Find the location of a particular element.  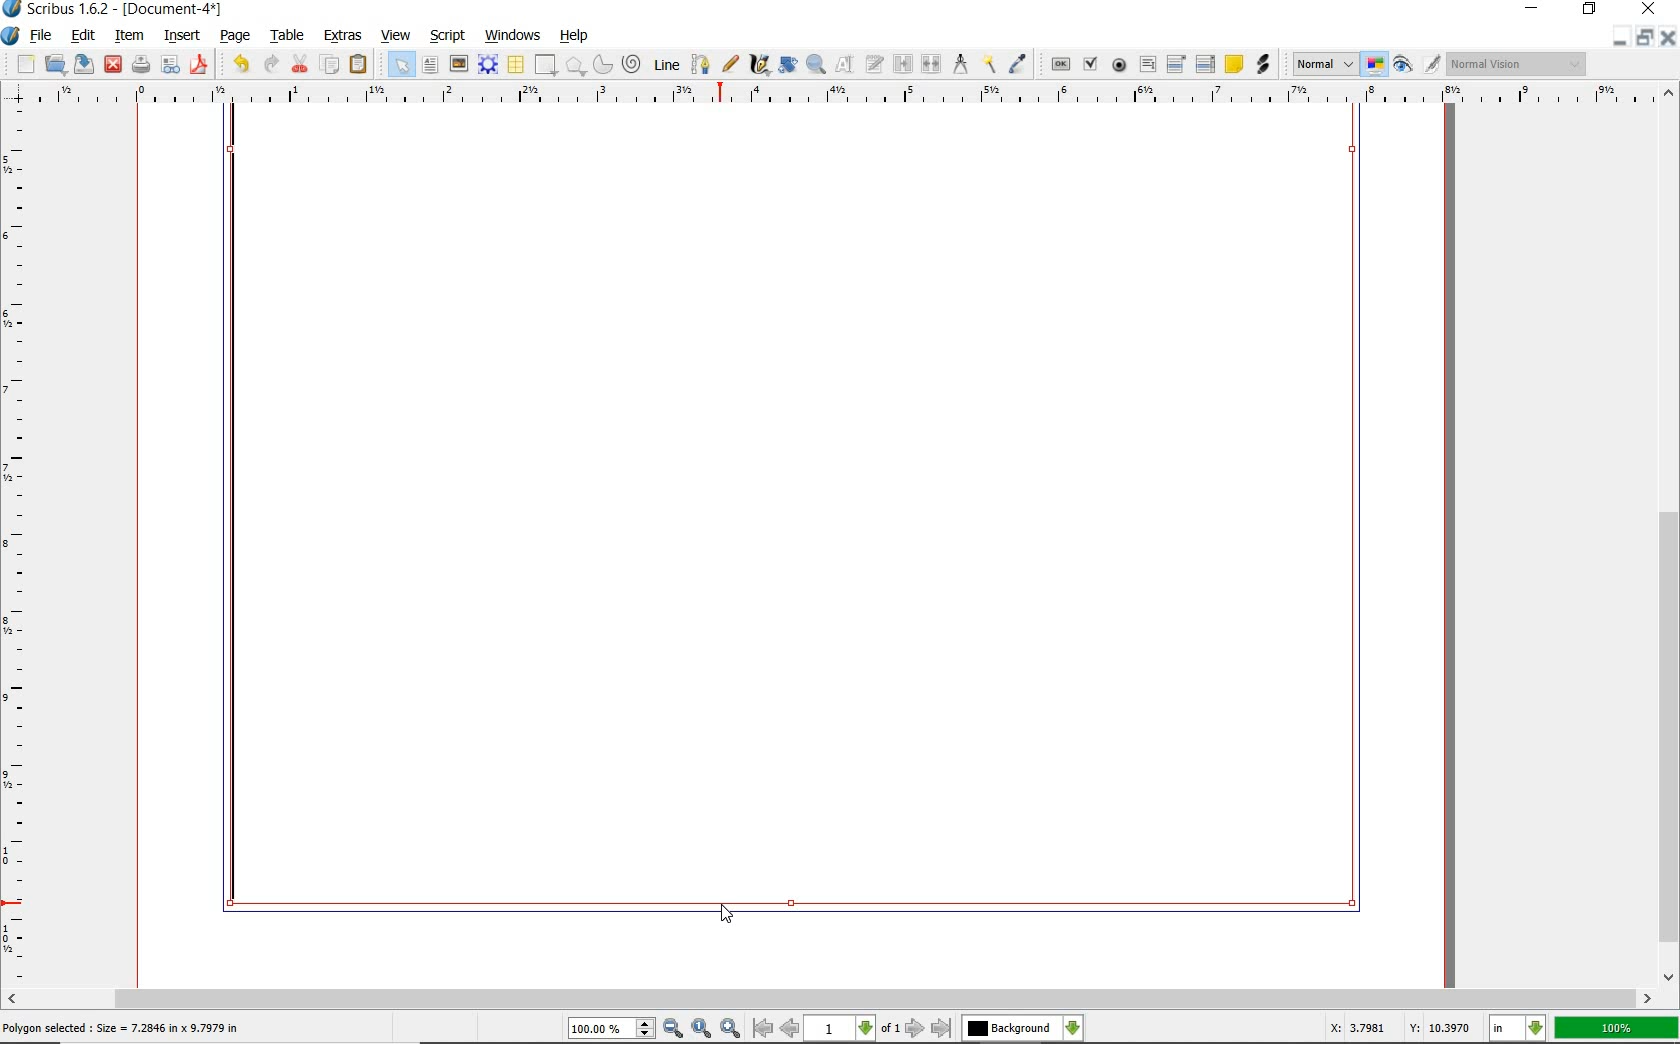

minimize is located at coordinates (1533, 9).